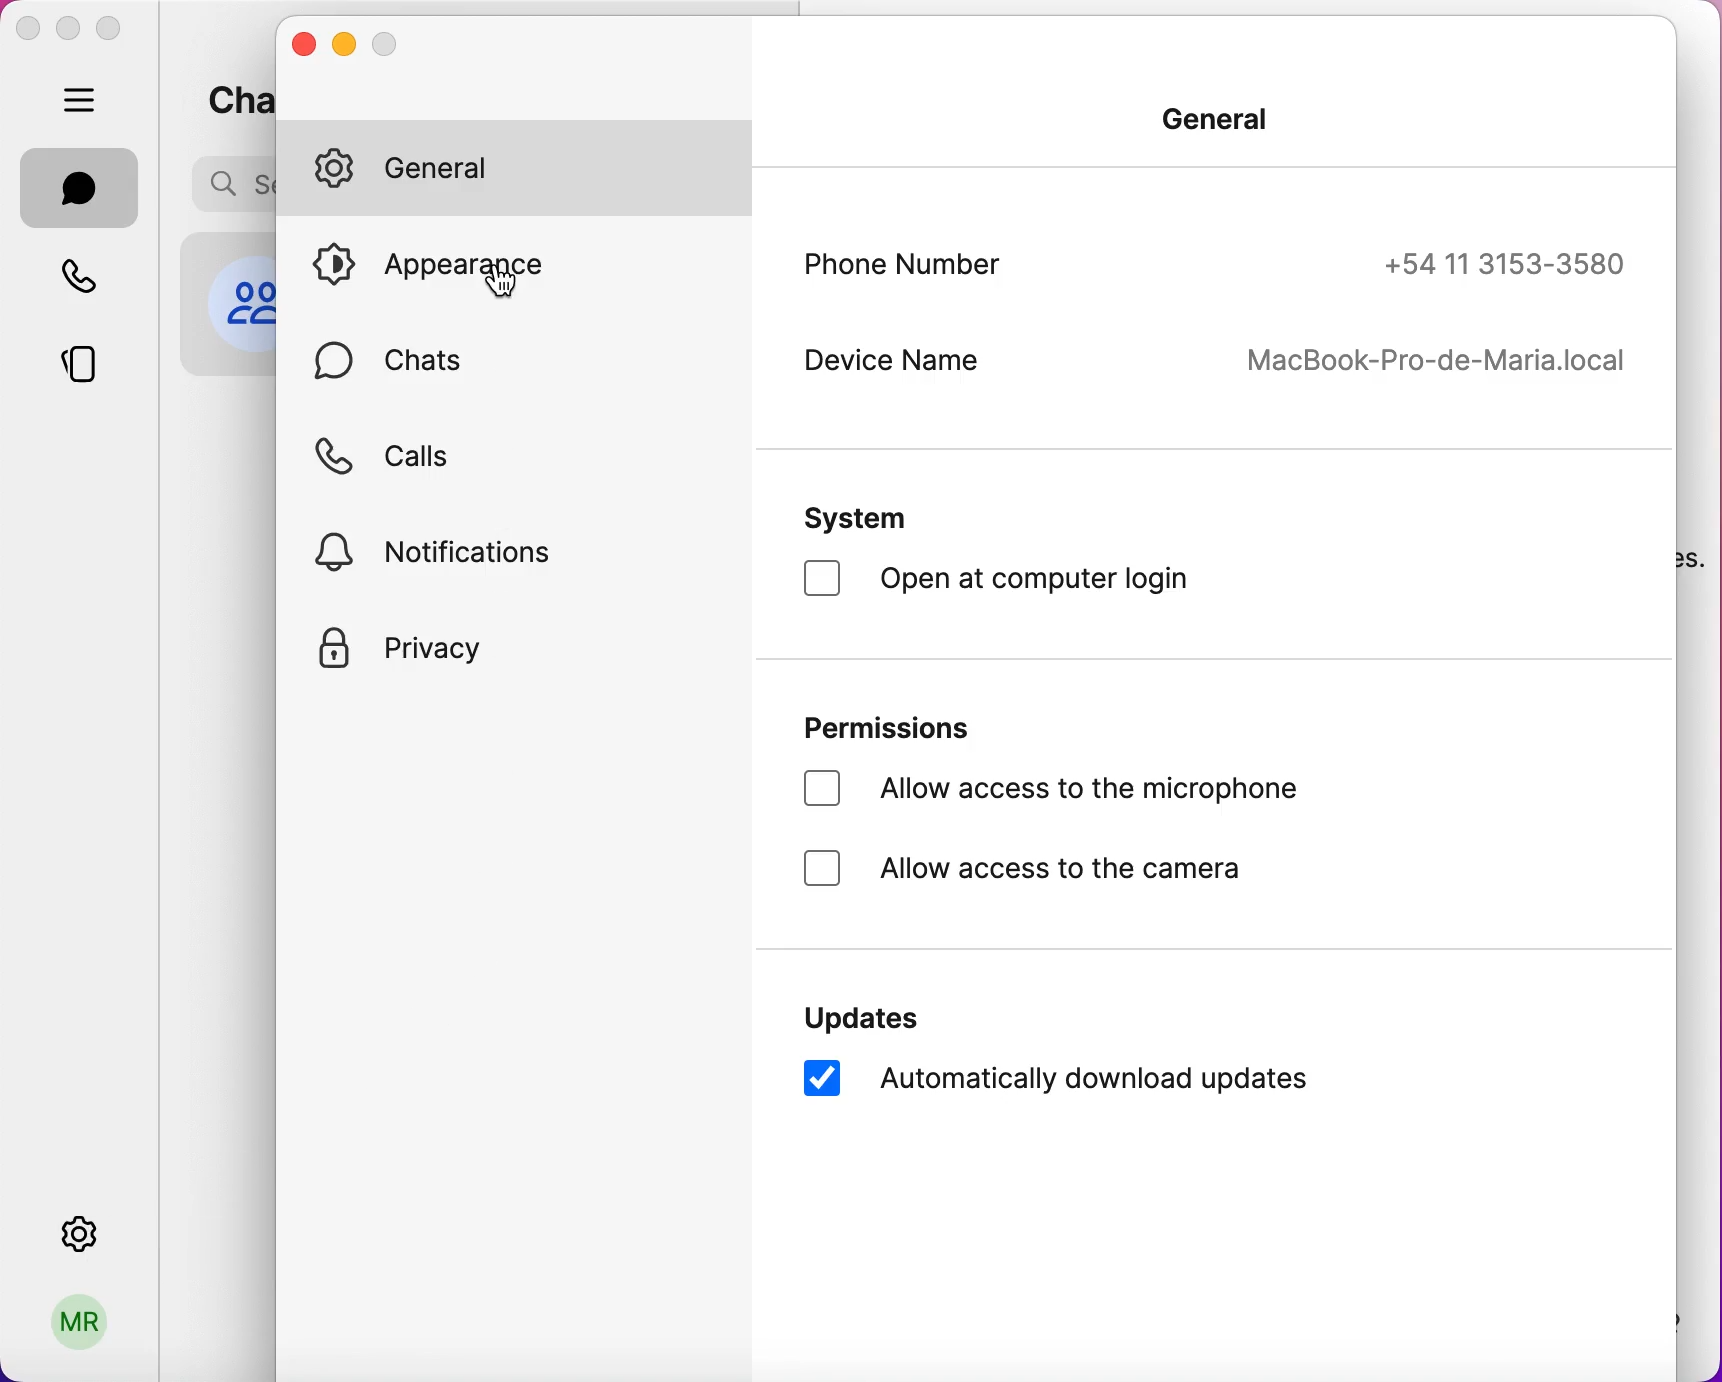 The width and height of the screenshot is (1722, 1382). I want to click on updated, so click(874, 1018).